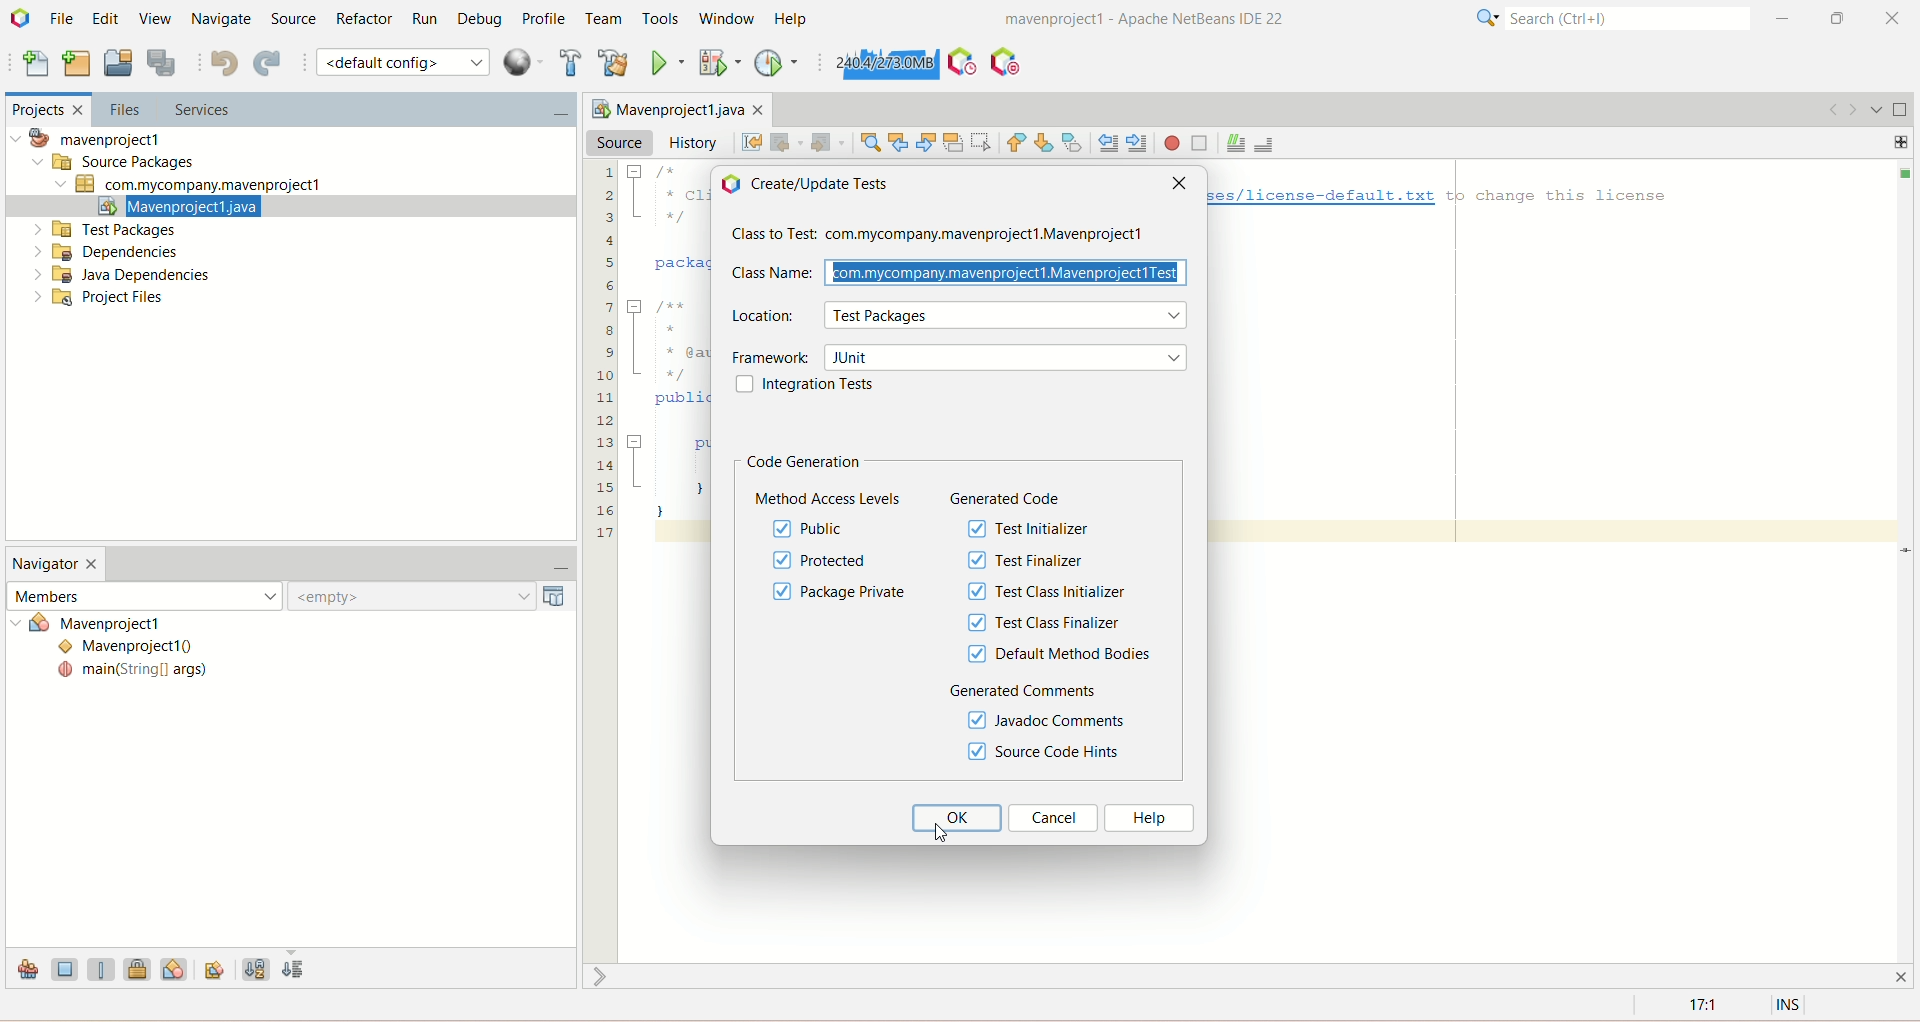  Describe the element at coordinates (1057, 591) in the screenshot. I see `test class initializer` at that location.